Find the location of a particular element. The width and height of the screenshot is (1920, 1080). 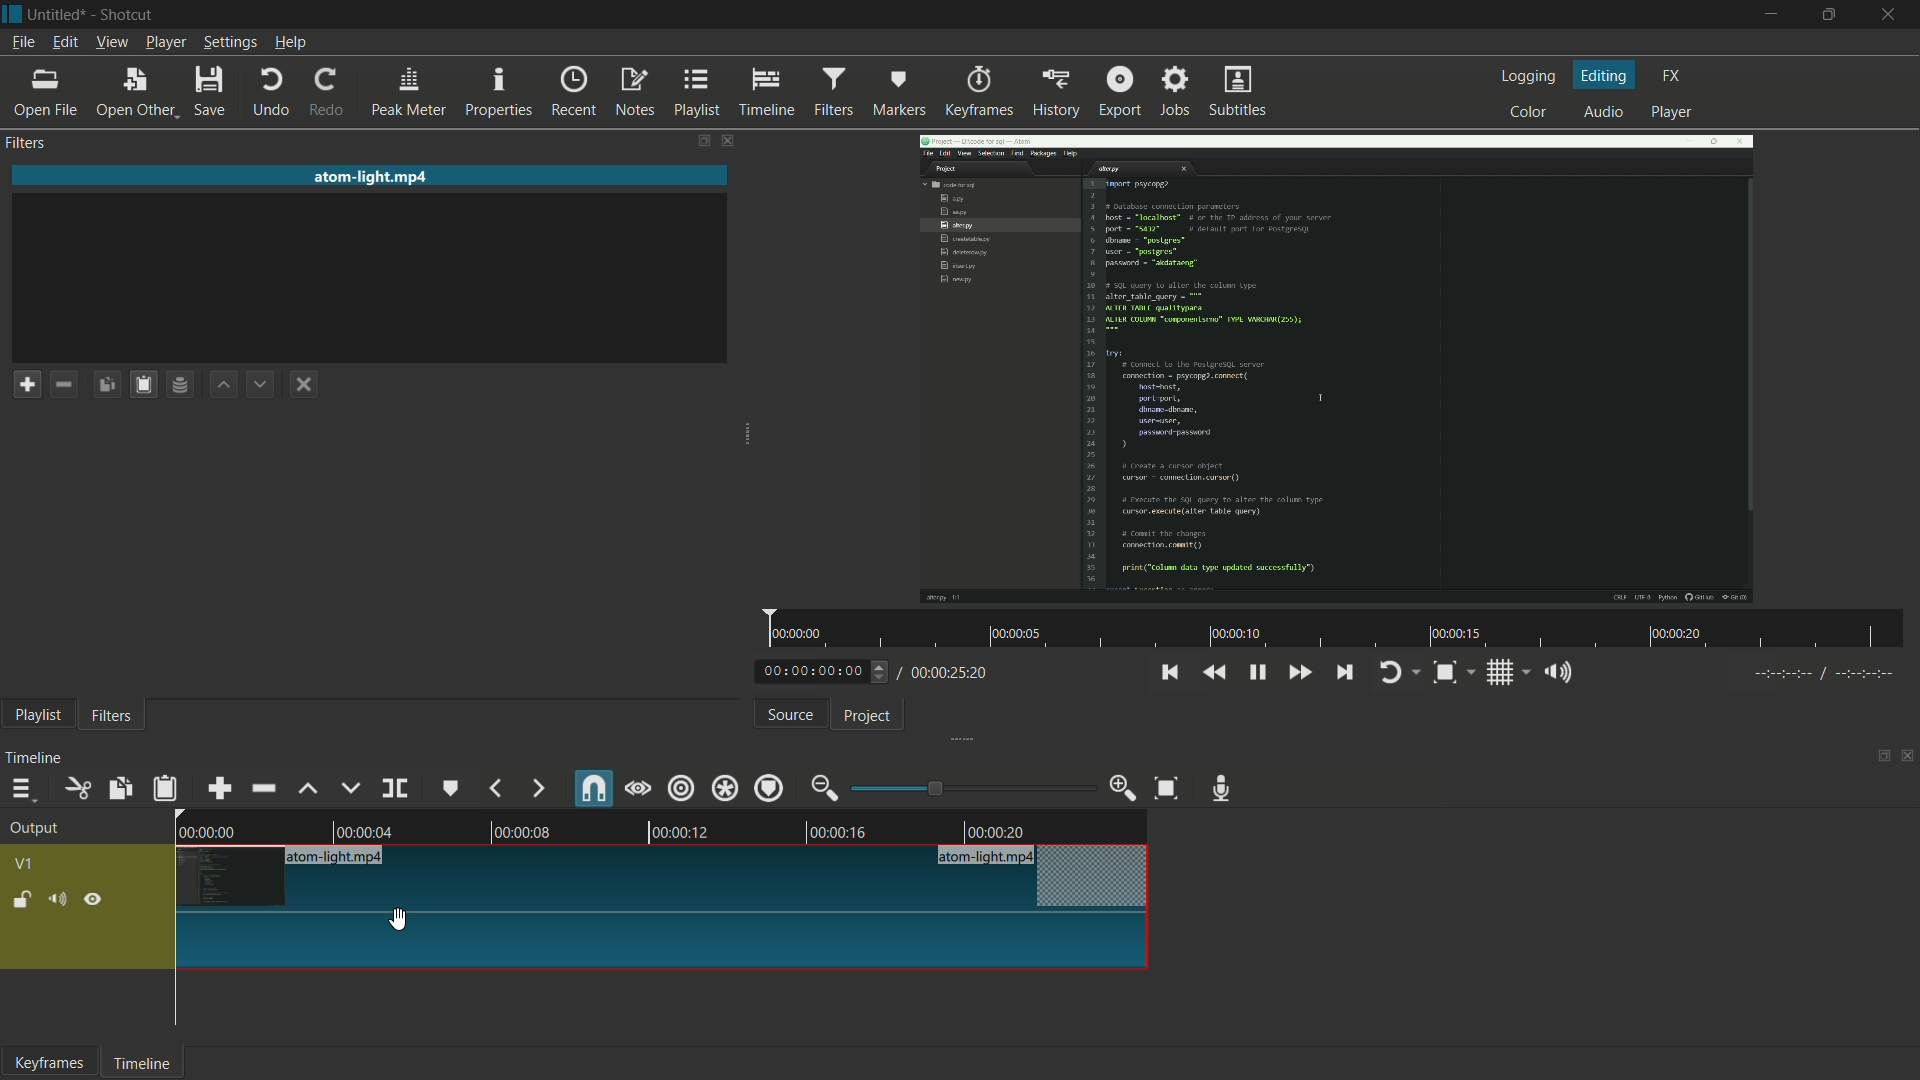

snap is located at coordinates (593, 788).